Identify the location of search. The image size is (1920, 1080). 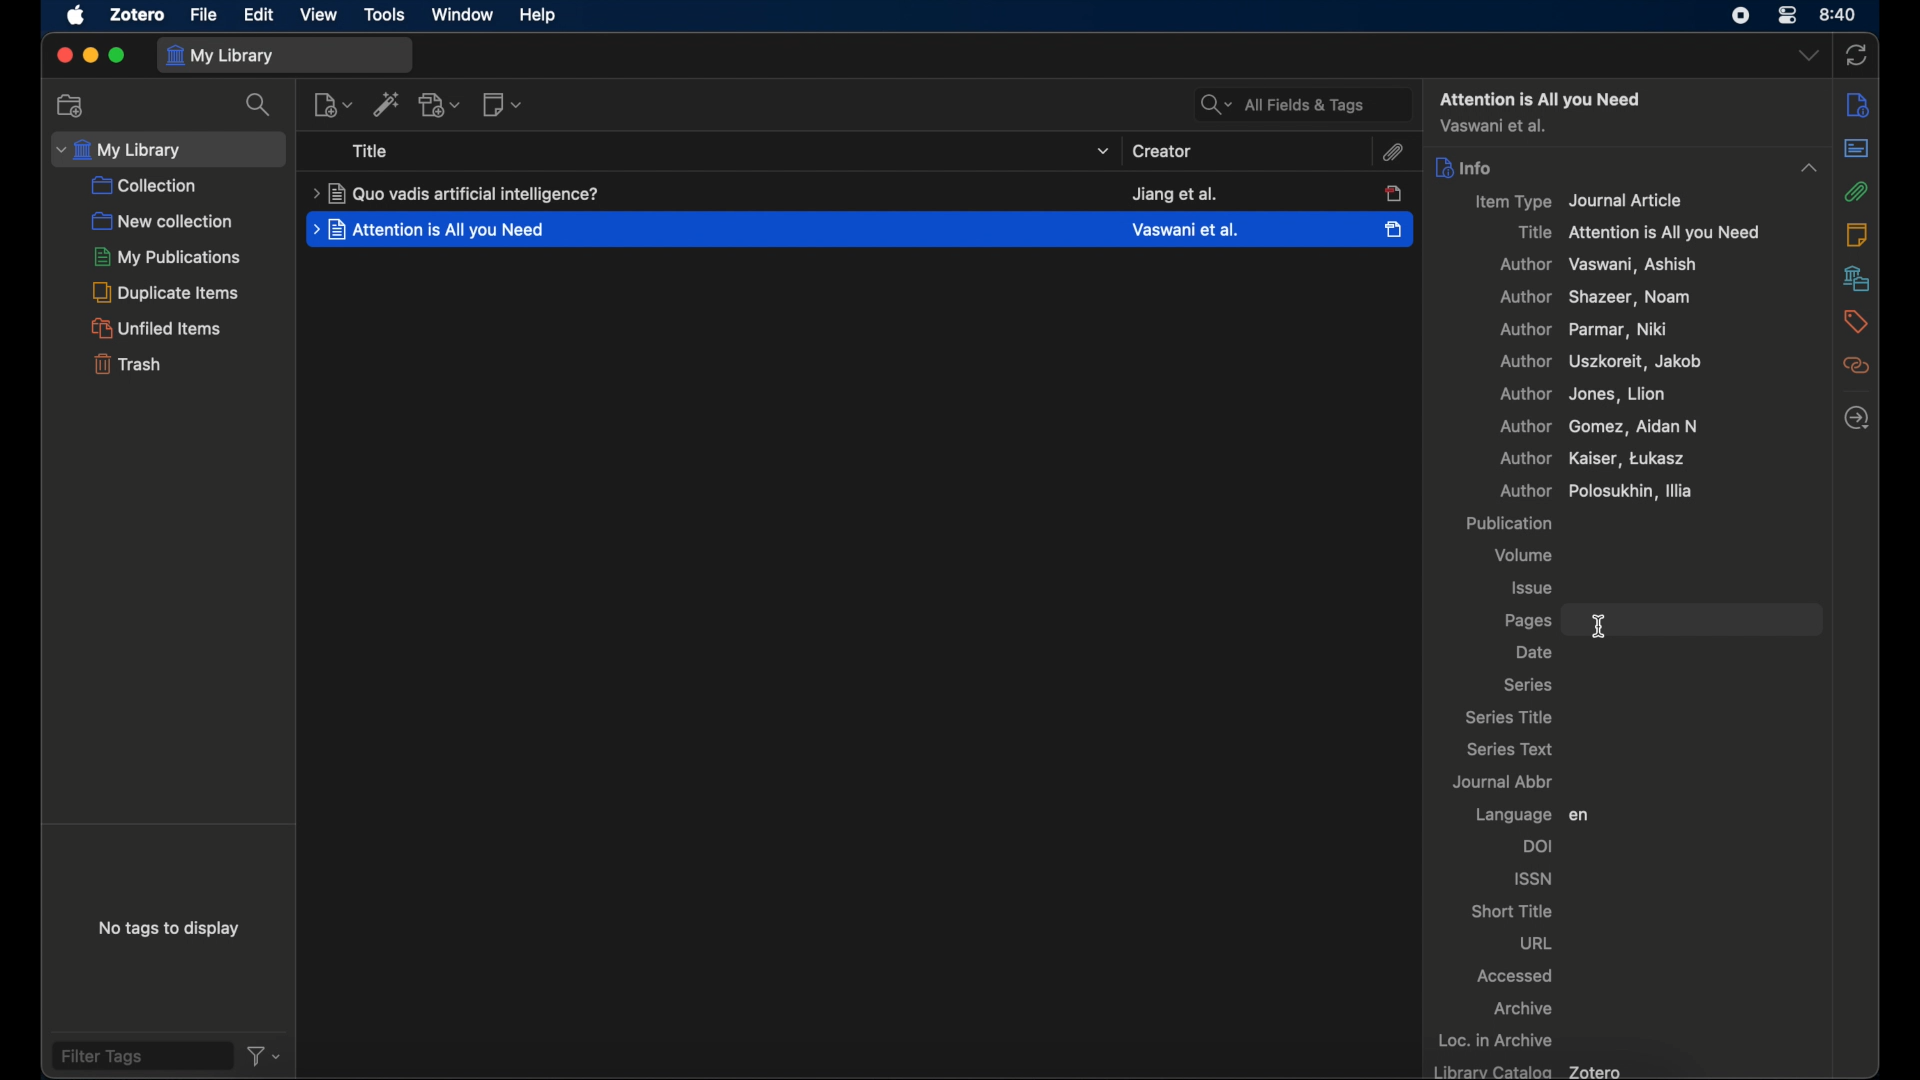
(257, 105).